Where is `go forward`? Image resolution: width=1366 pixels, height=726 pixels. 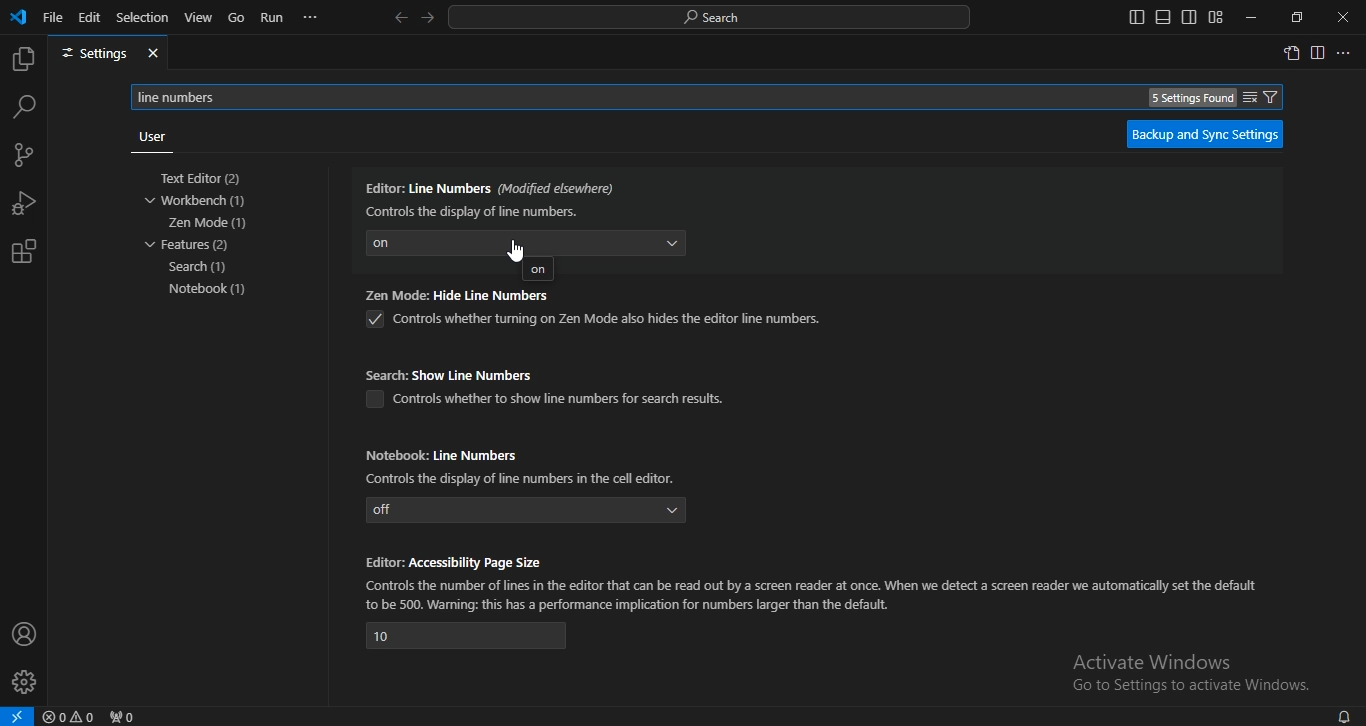
go forward is located at coordinates (429, 16).